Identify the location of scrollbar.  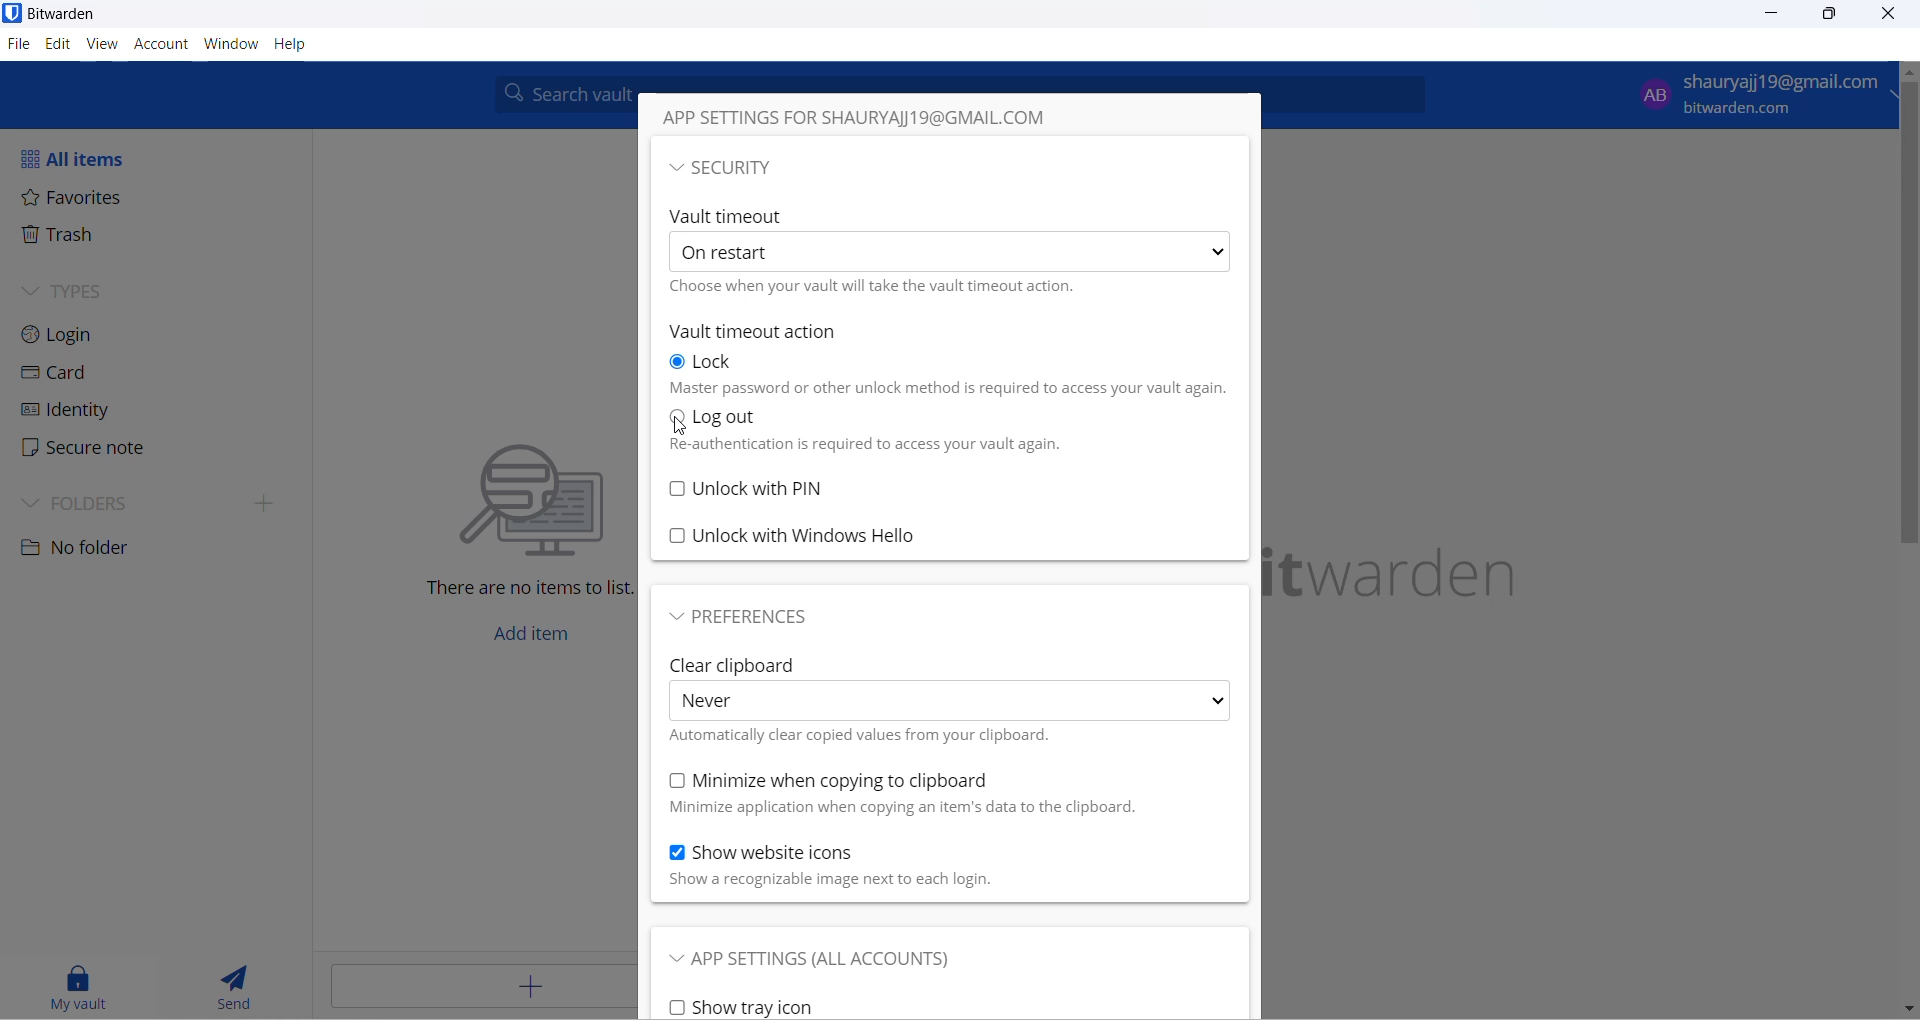
(1908, 328).